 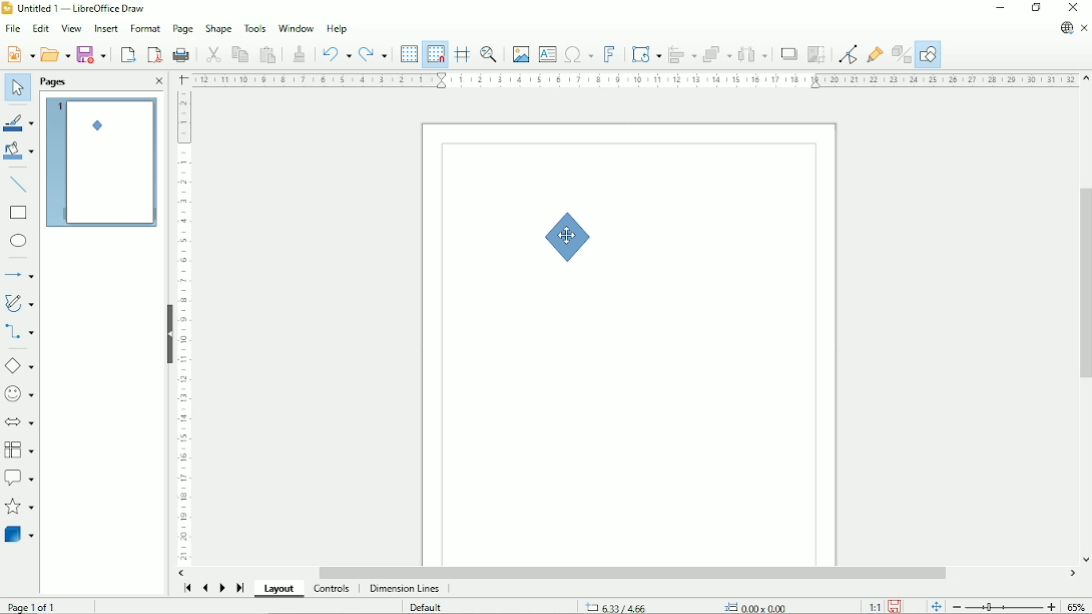 What do you see at coordinates (548, 54) in the screenshot?
I see `Insert text box` at bounding box center [548, 54].